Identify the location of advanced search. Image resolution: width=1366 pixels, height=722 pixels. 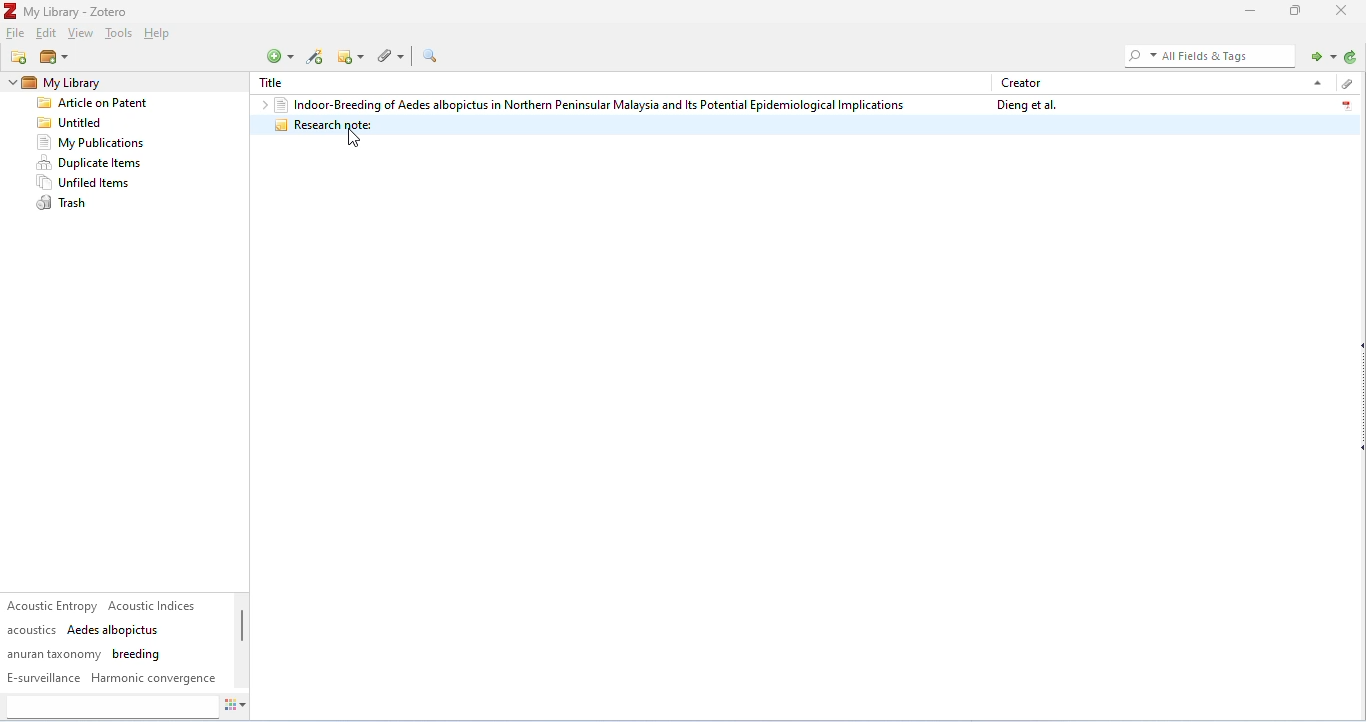
(430, 56).